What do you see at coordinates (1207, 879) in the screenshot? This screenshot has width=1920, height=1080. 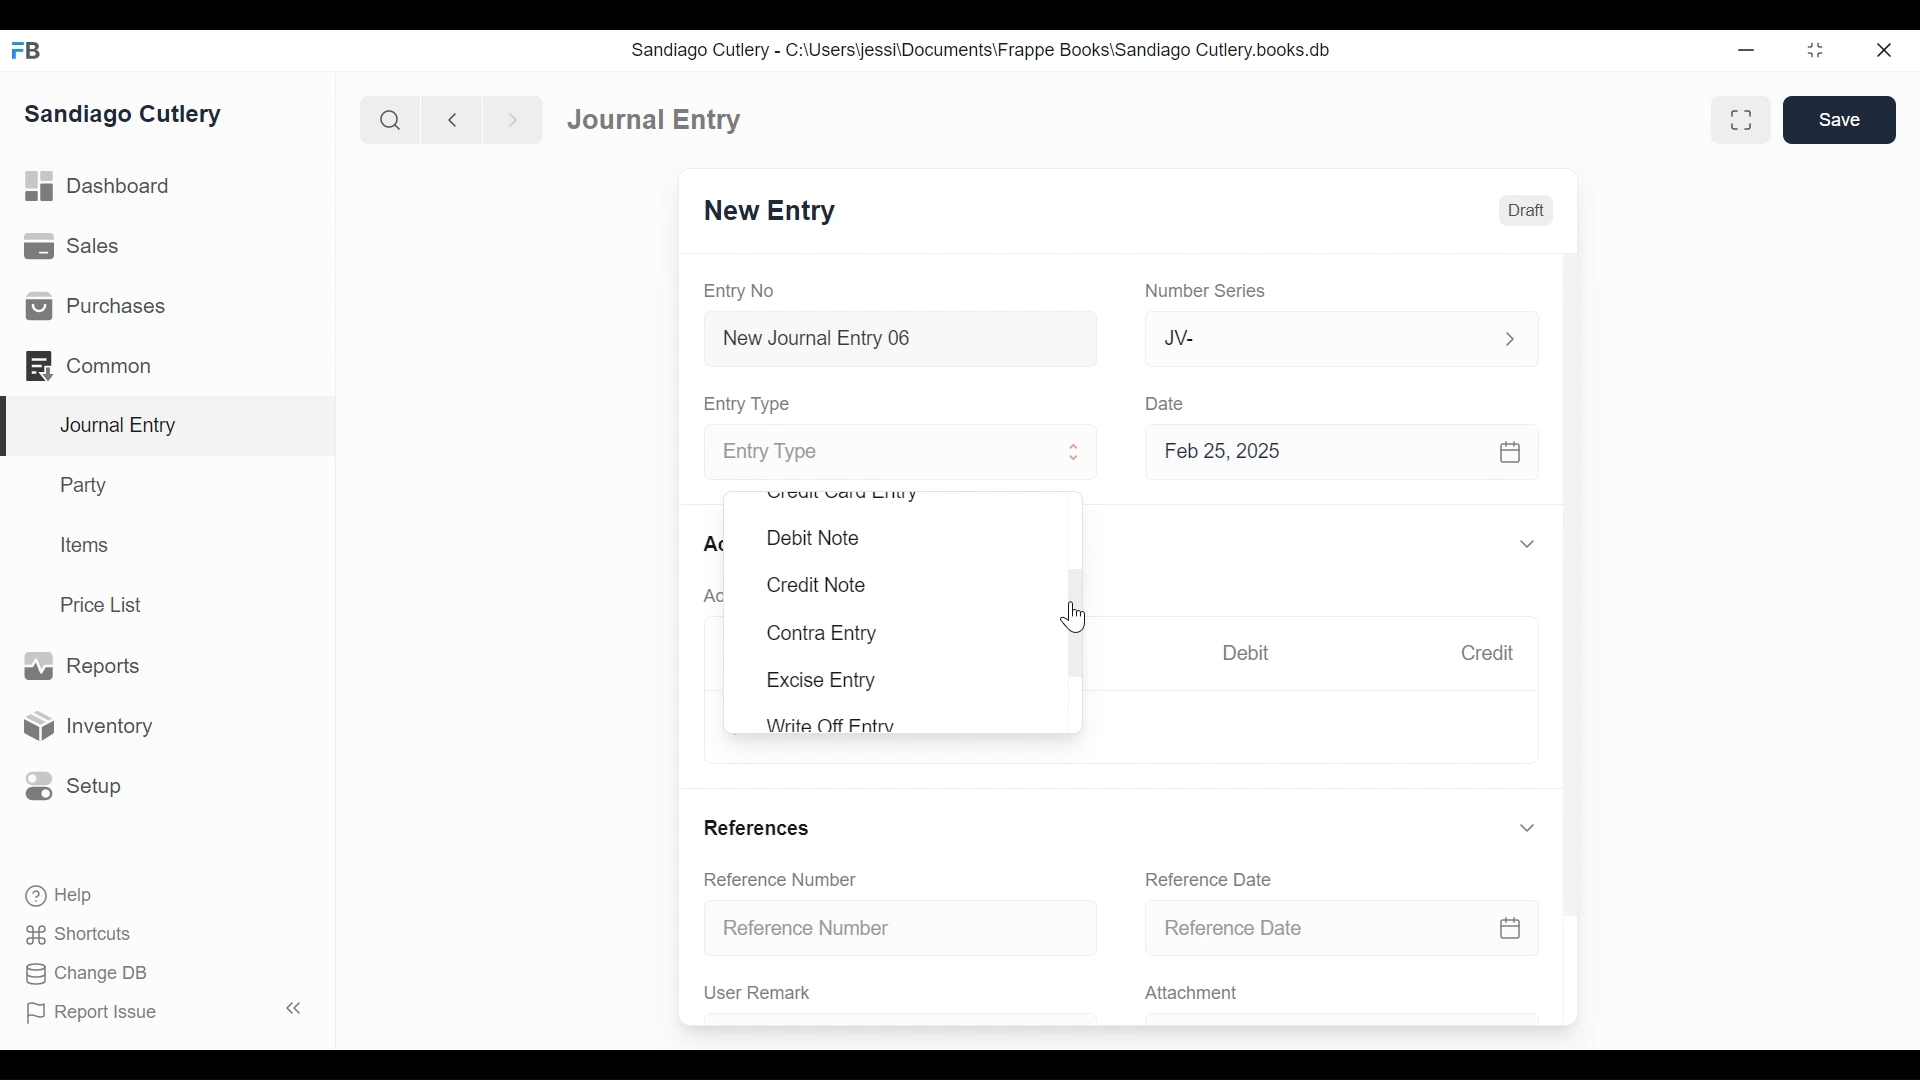 I see `Reference Date` at bounding box center [1207, 879].